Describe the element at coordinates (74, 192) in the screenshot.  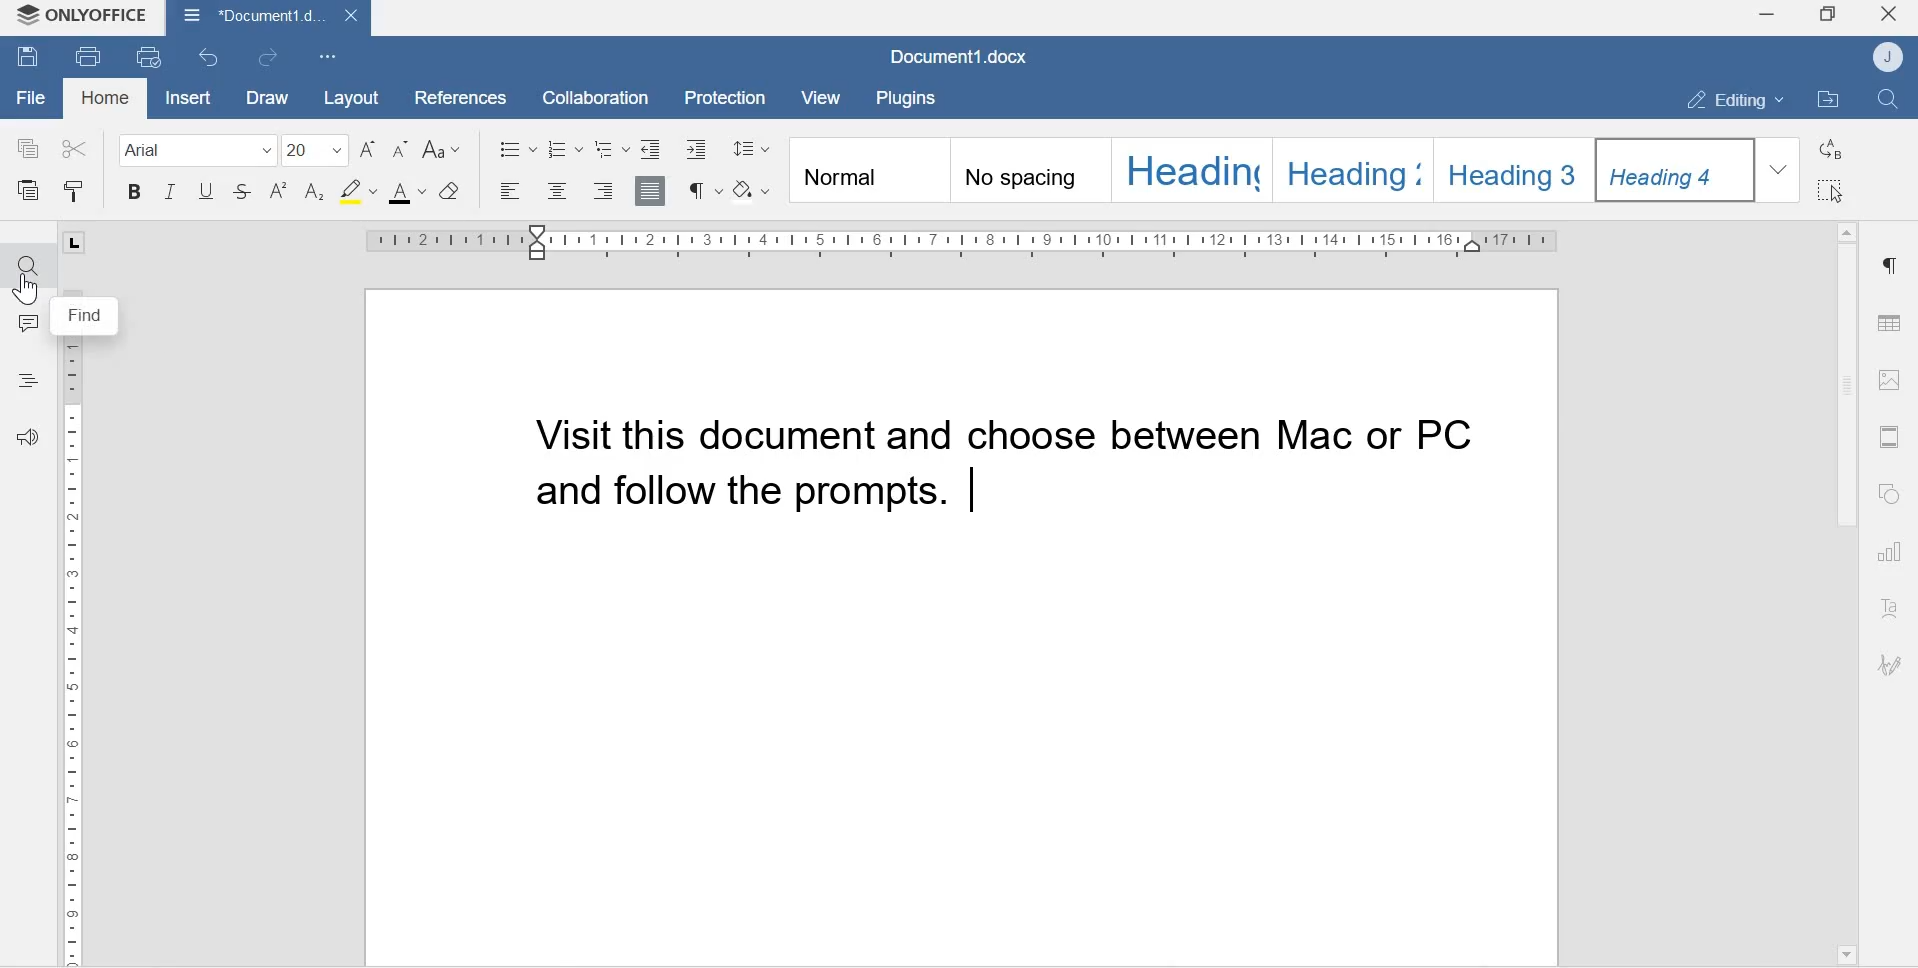
I see `Copy style` at that location.